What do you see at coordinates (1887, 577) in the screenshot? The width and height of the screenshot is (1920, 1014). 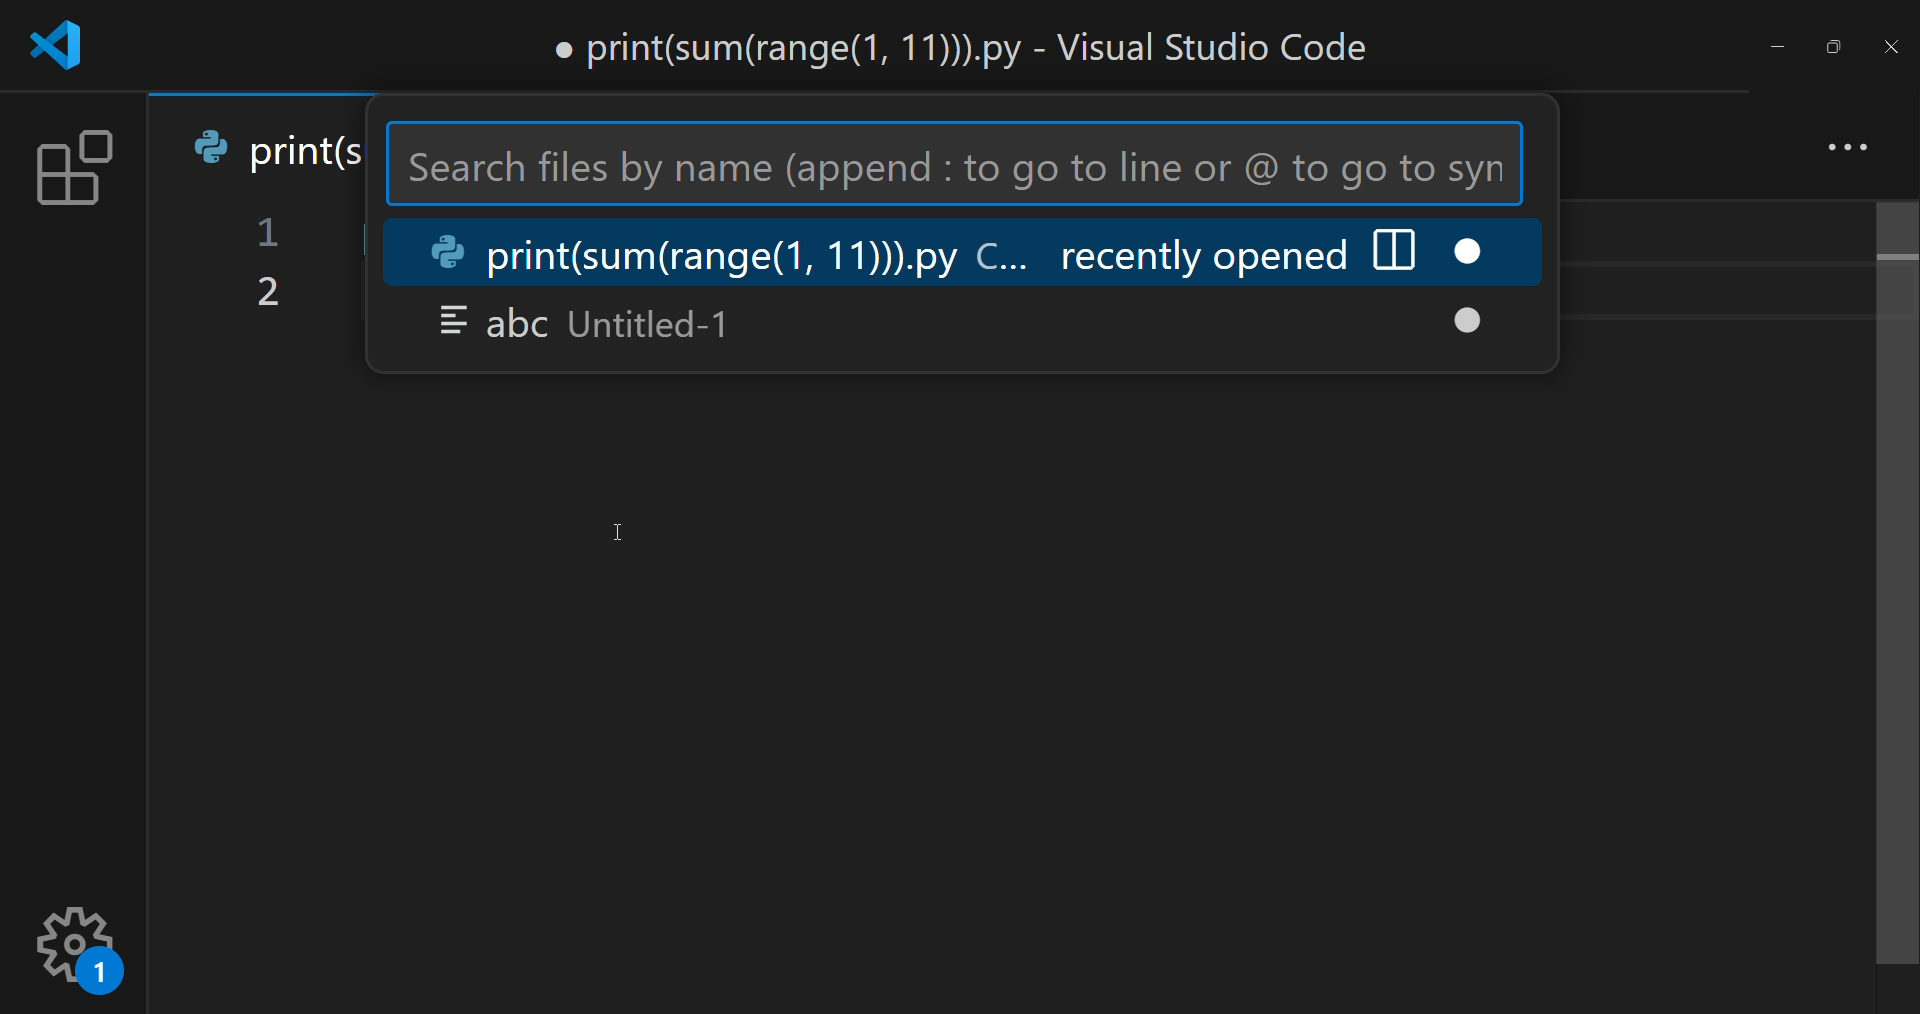 I see `scroll bar` at bounding box center [1887, 577].